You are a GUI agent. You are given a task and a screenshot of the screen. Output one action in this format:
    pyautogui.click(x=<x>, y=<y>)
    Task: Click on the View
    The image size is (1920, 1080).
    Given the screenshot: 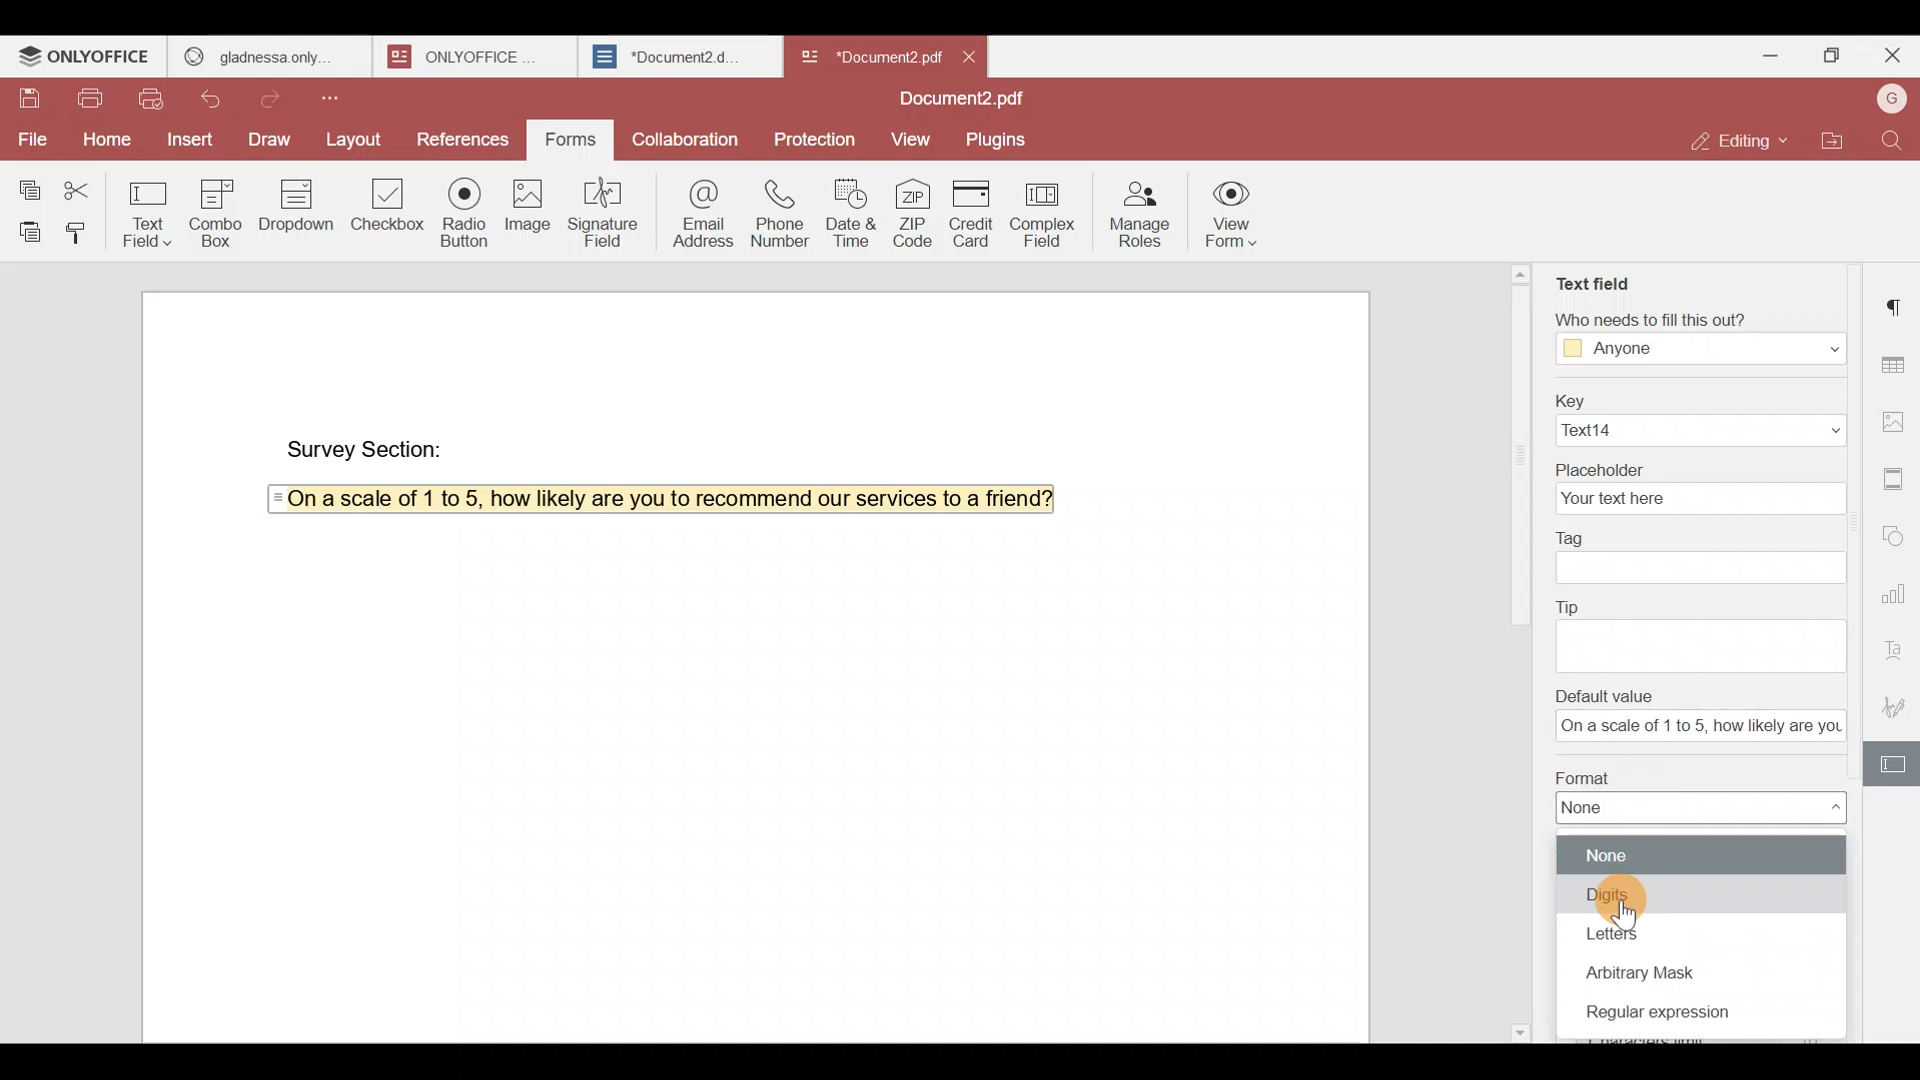 What is the action you would take?
    pyautogui.click(x=906, y=137)
    